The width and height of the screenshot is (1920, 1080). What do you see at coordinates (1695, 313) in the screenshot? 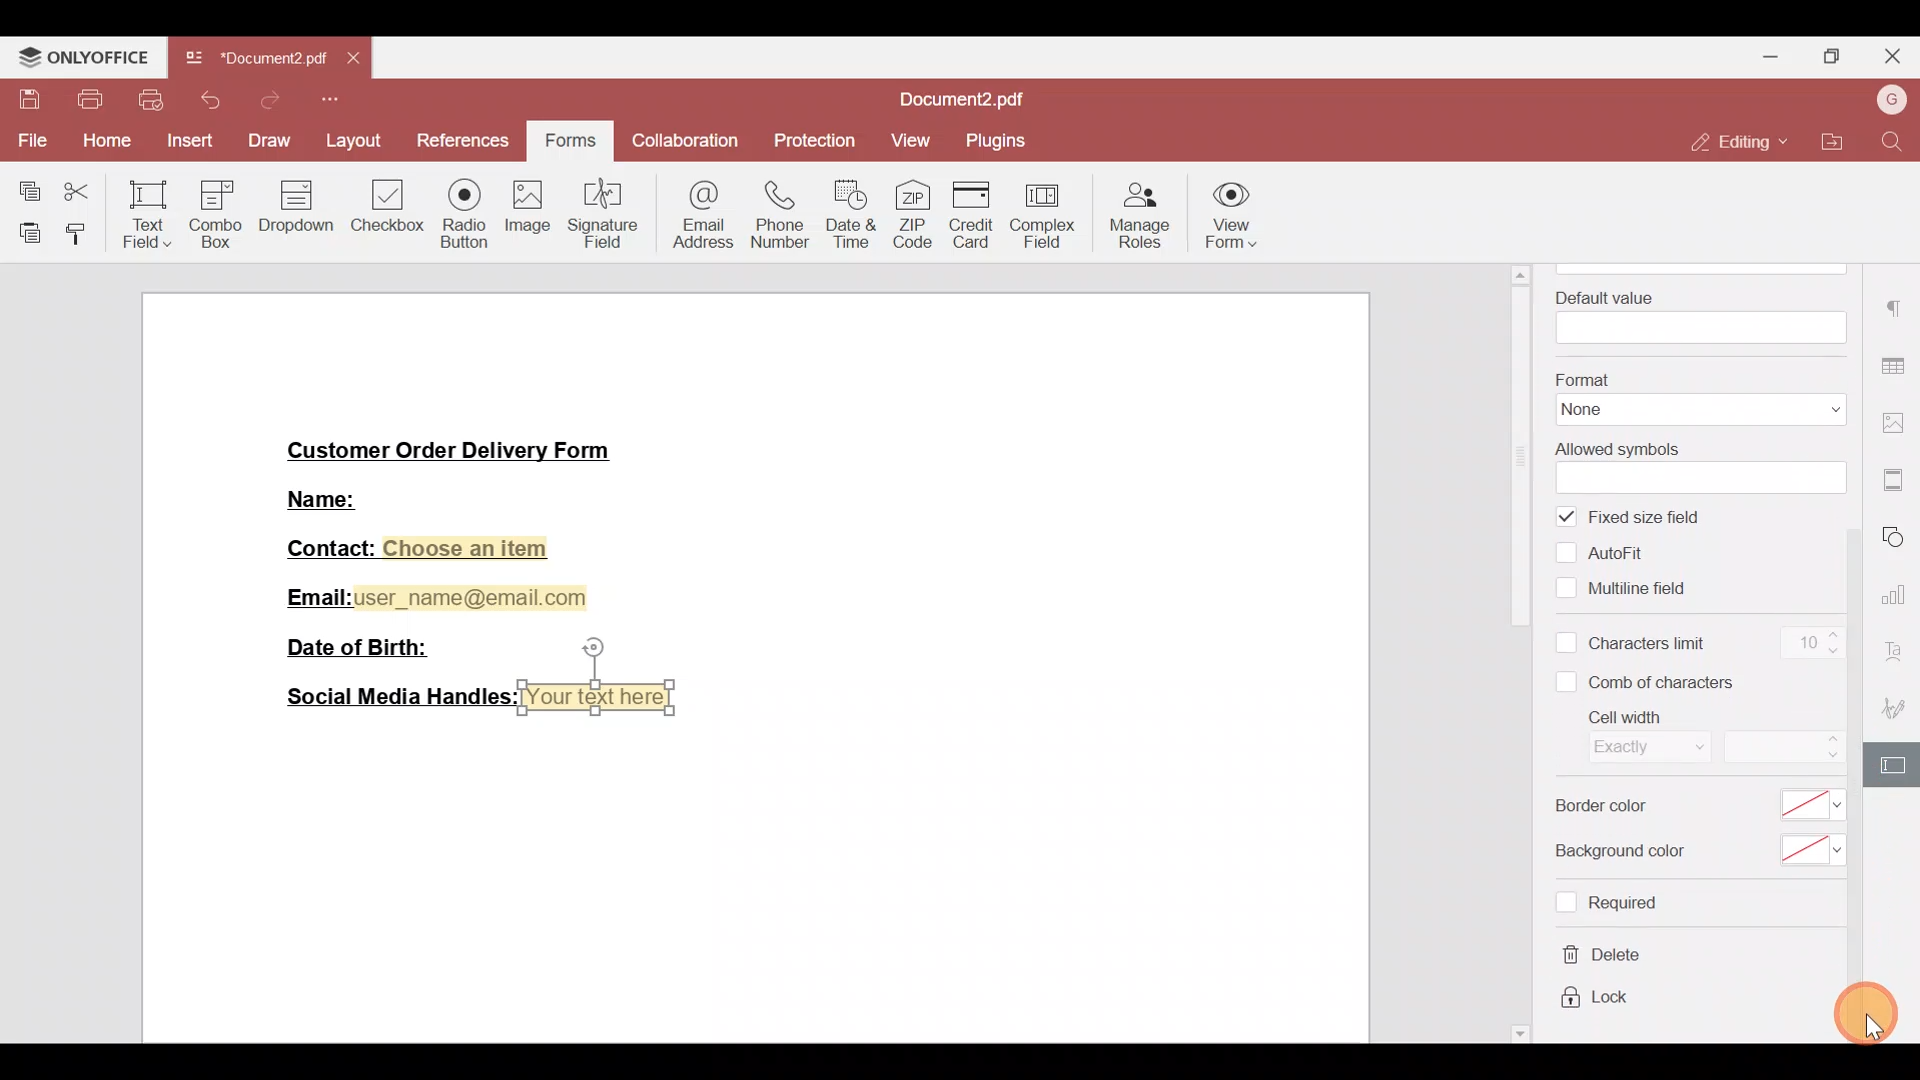
I see `Default value` at bounding box center [1695, 313].